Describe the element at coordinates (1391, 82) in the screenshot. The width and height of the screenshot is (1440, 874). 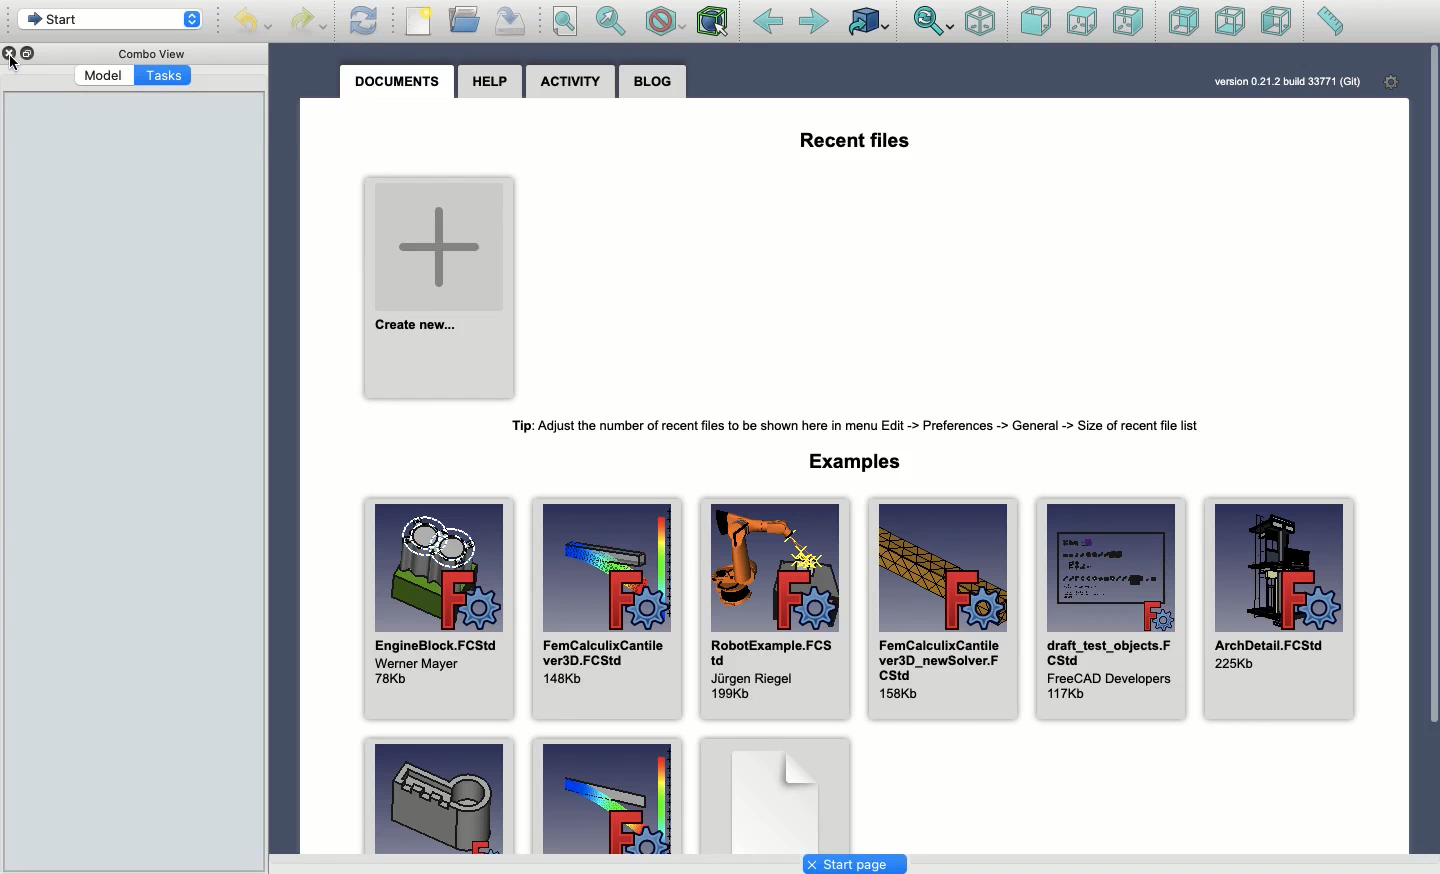
I see `Settings` at that location.